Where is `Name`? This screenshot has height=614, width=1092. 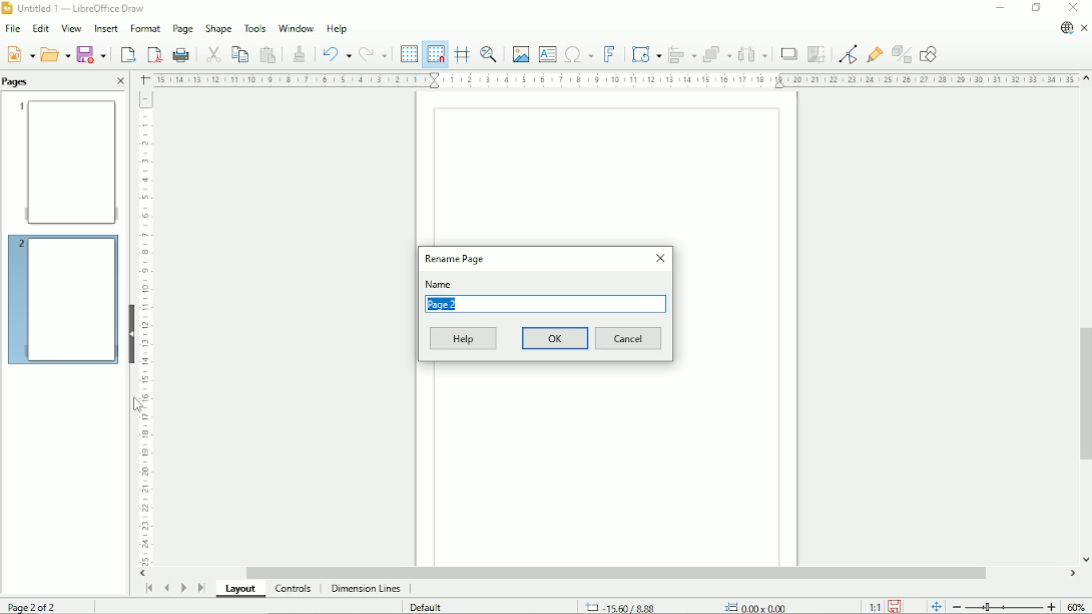
Name is located at coordinates (439, 284).